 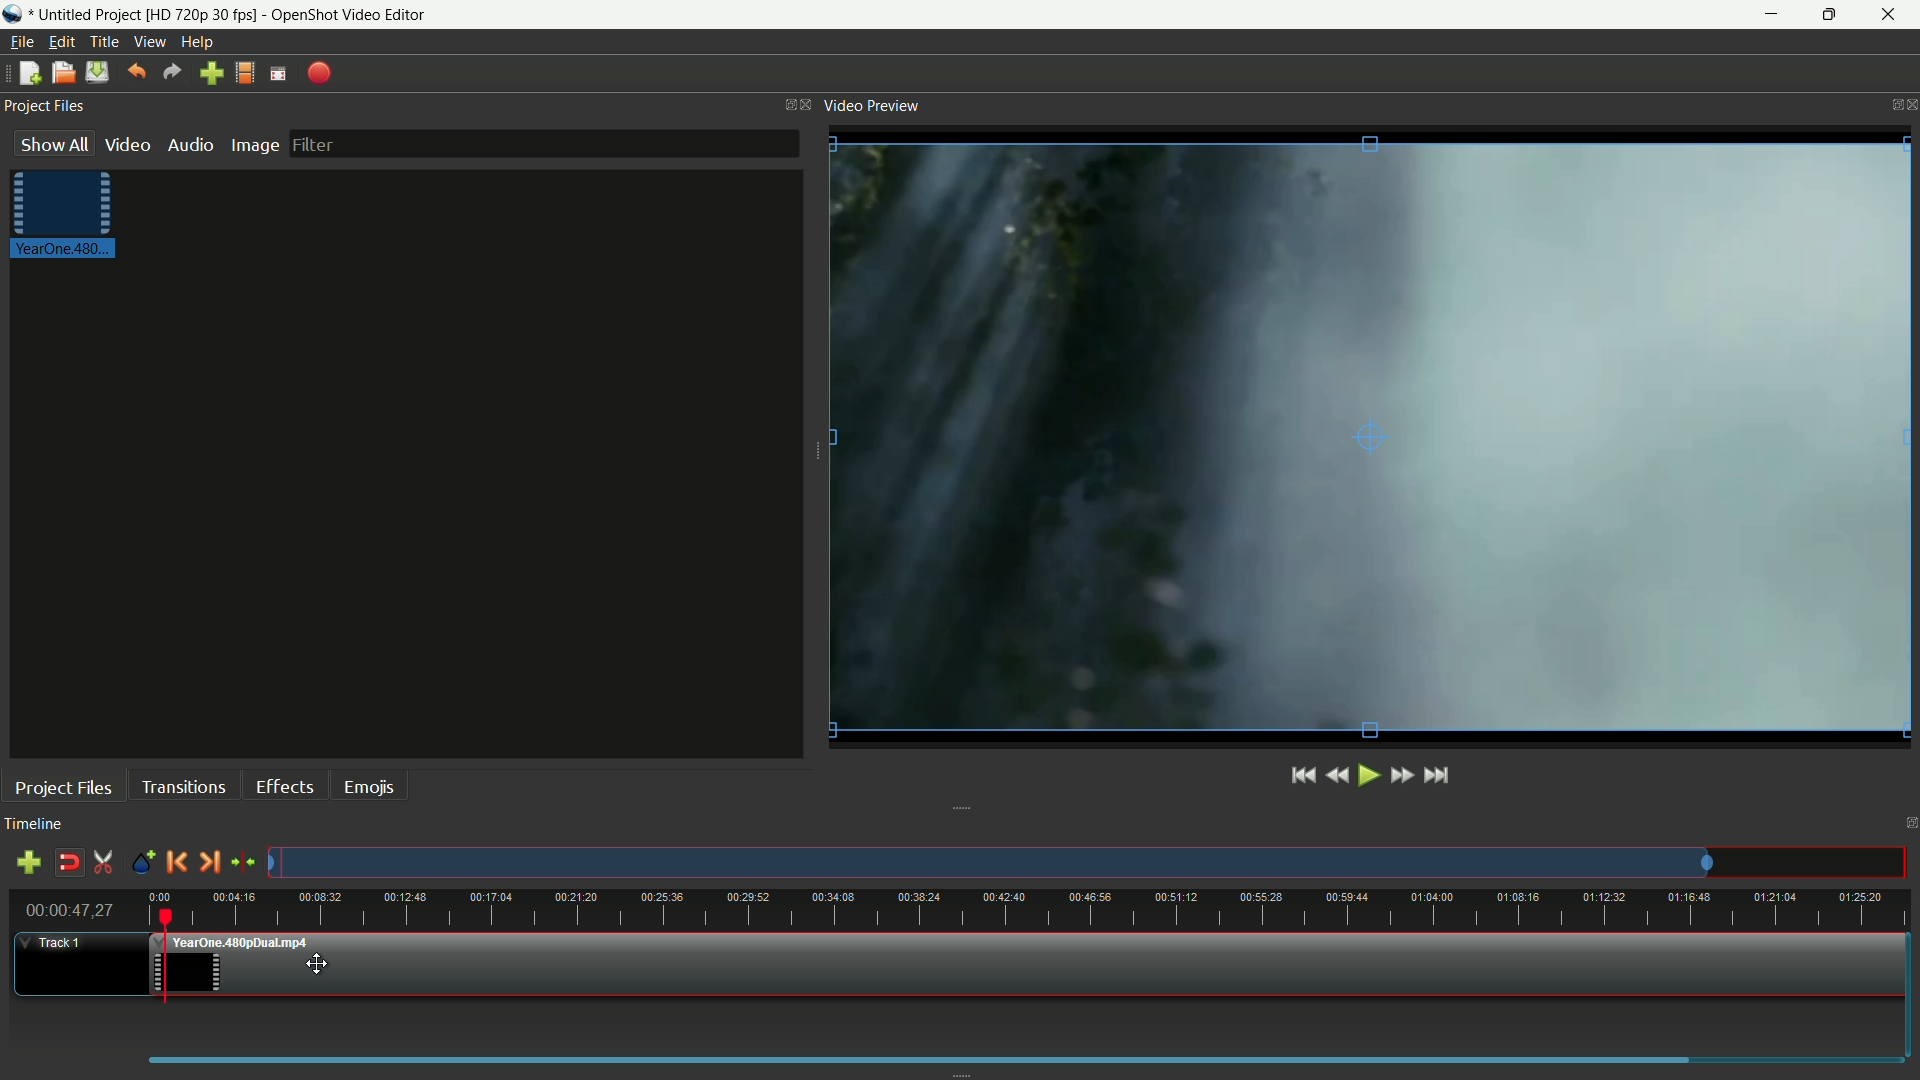 I want to click on title menu, so click(x=105, y=42).